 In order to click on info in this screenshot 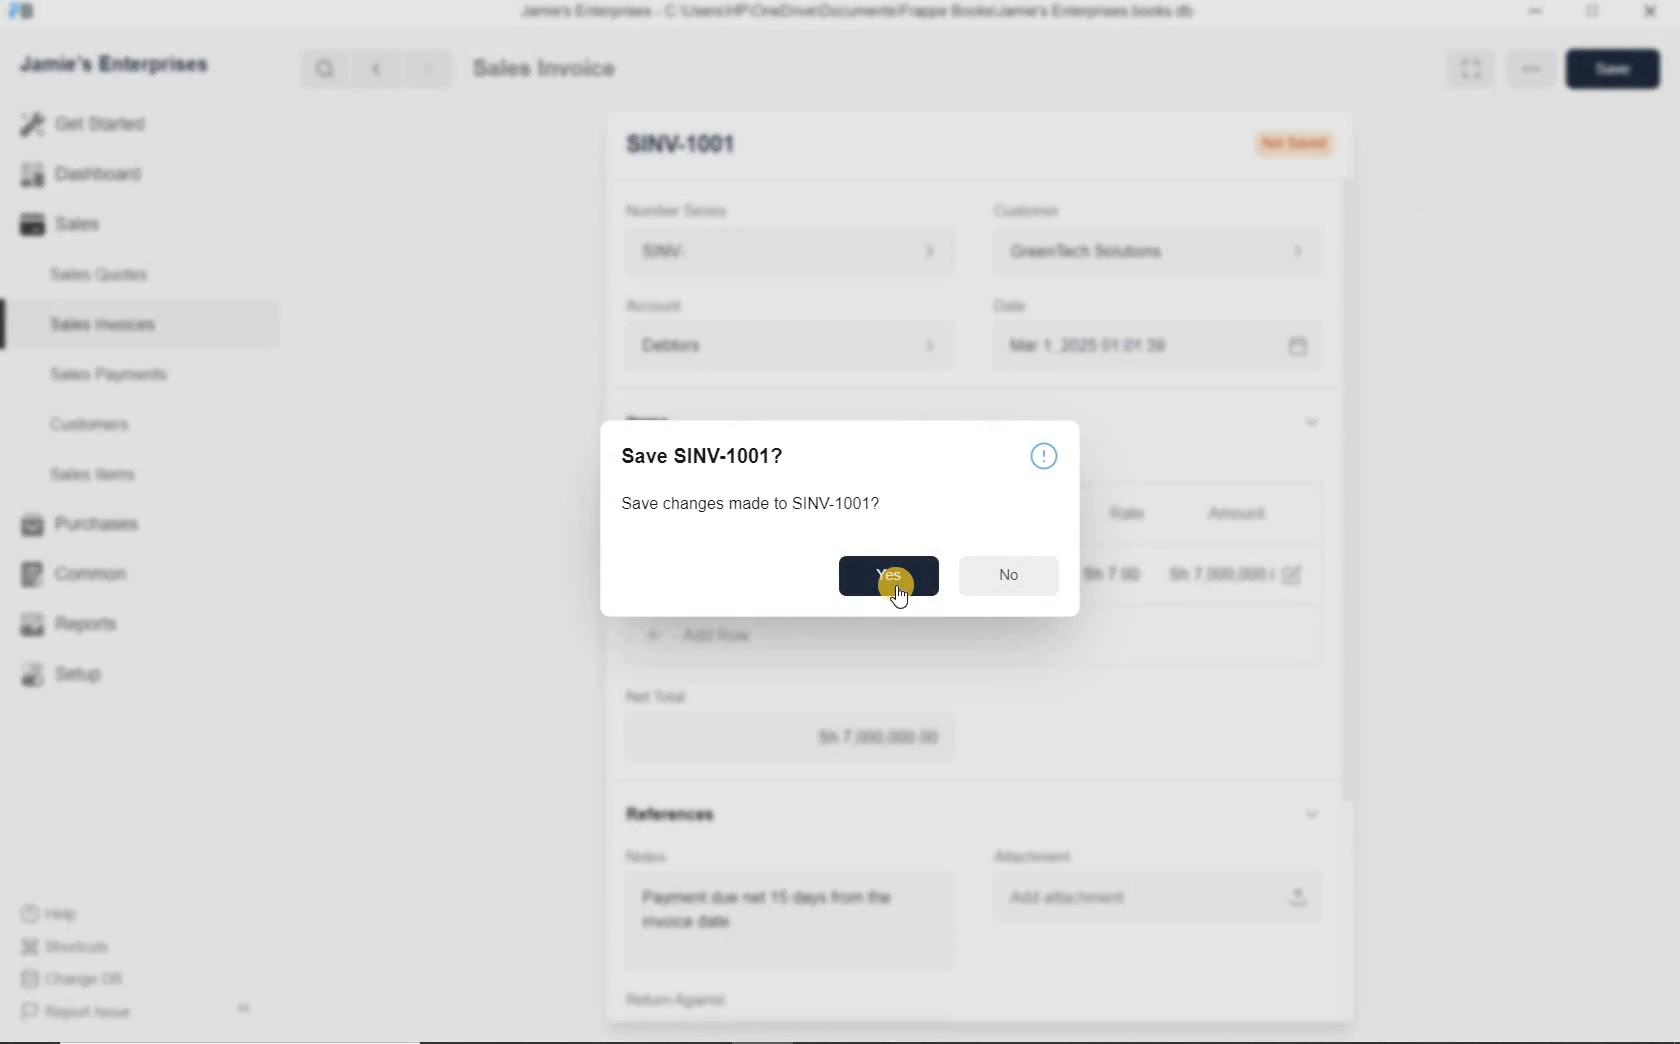, I will do `click(1043, 456)`.